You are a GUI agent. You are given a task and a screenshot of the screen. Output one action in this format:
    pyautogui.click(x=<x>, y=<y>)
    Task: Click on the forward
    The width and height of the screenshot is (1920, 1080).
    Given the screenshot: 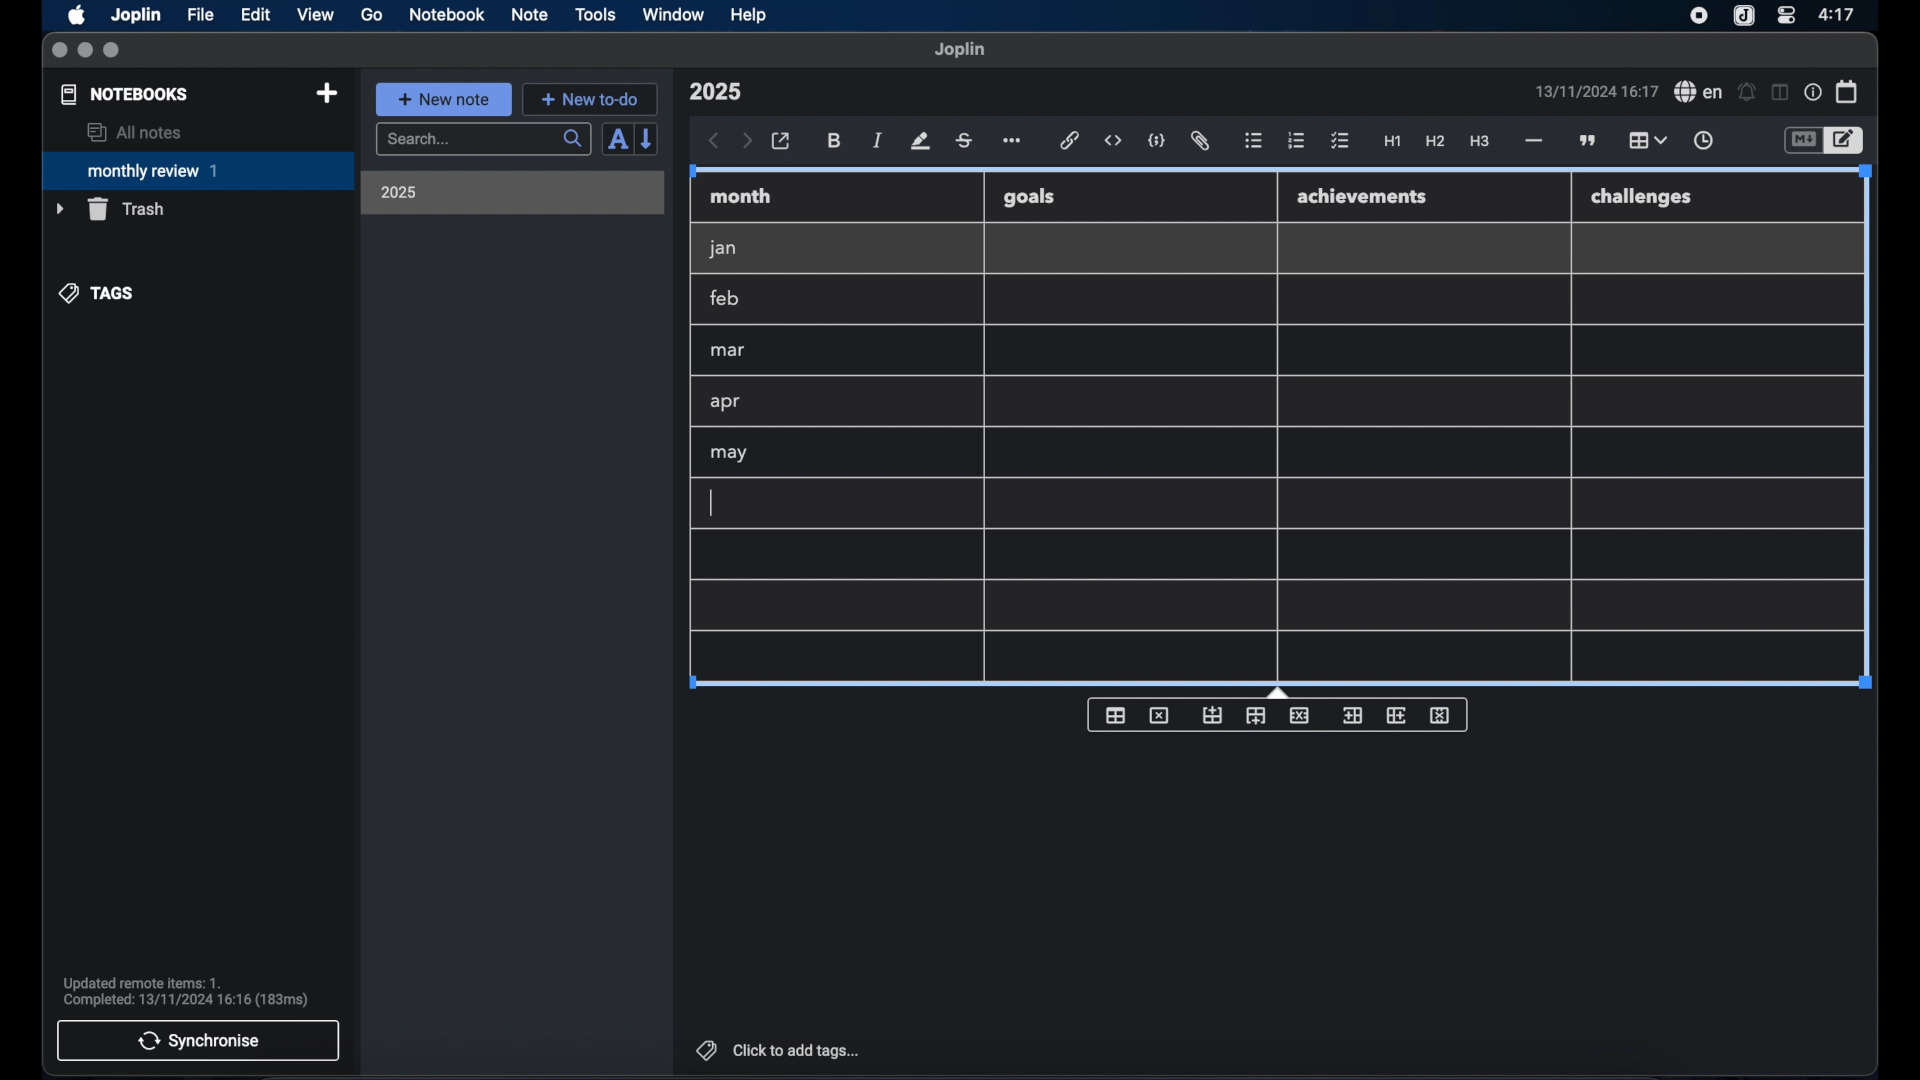 What is the action you would take?
    pyautogui.click(x=747, y=142)
    